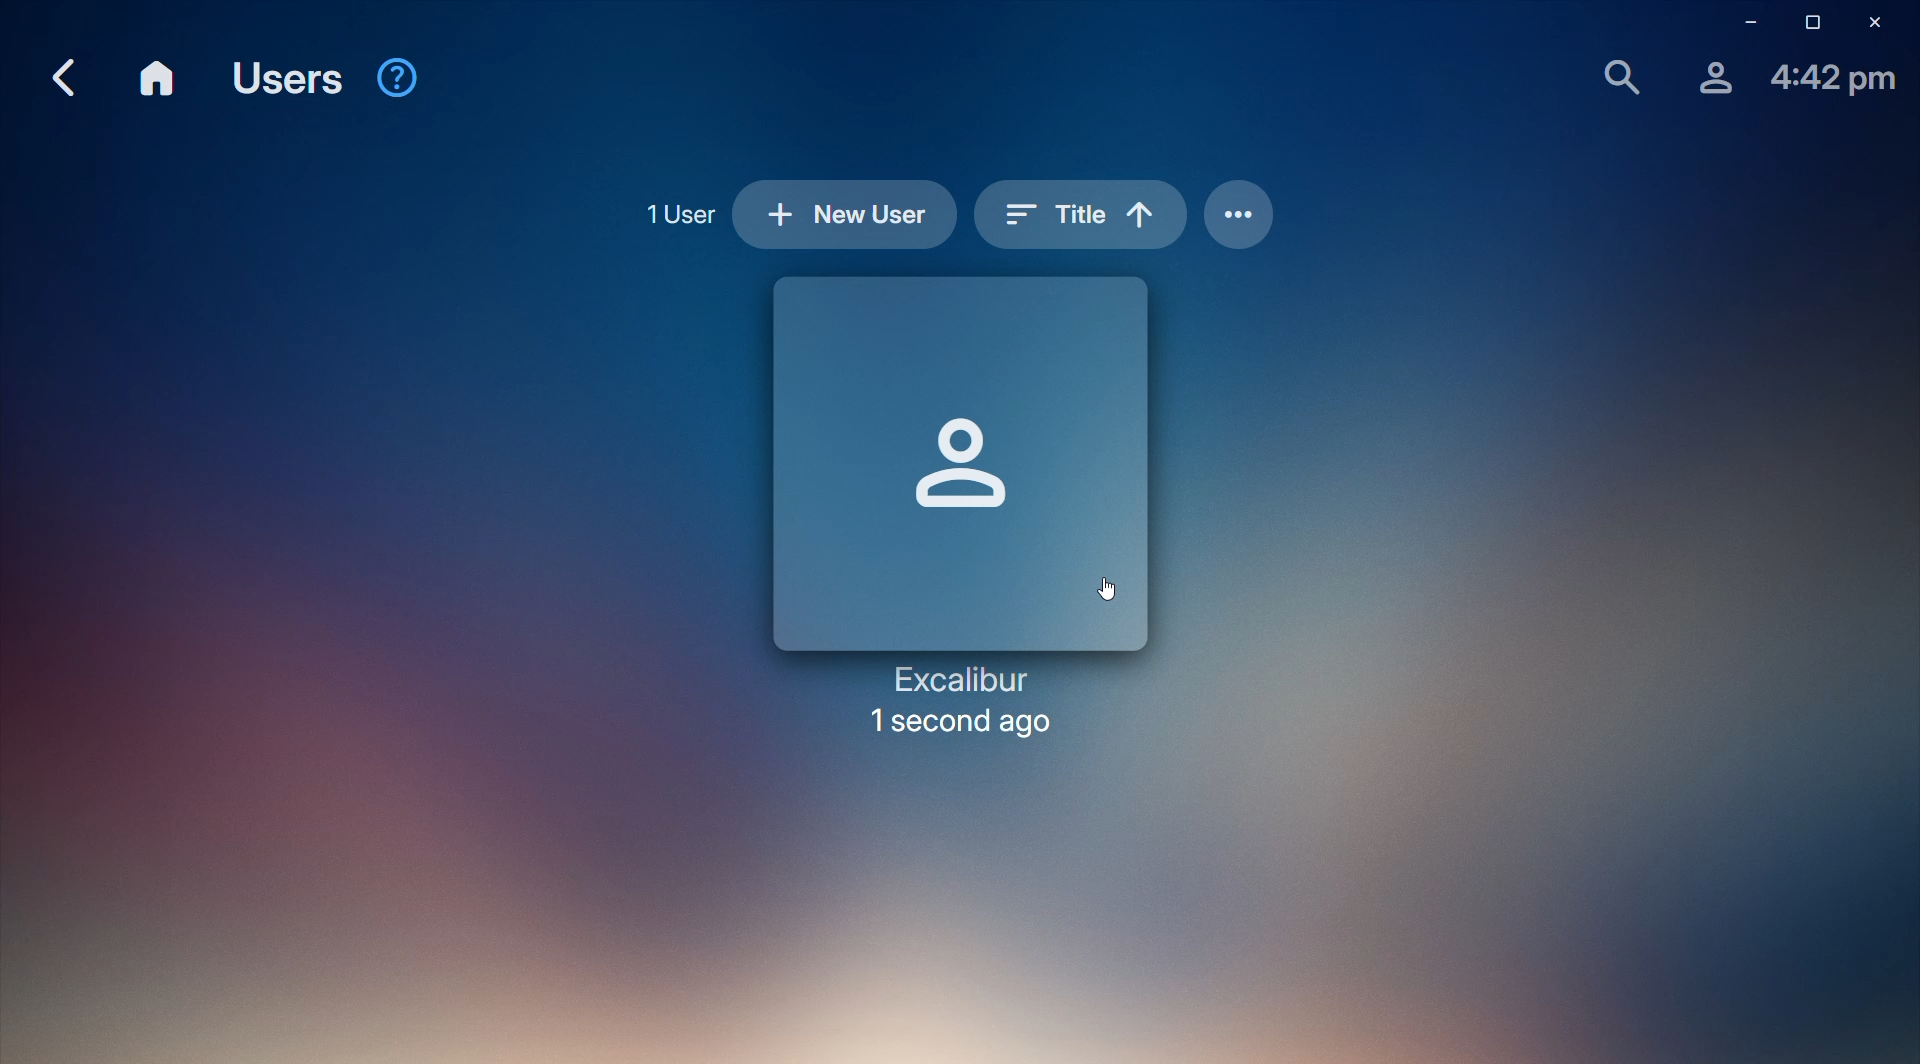  I want to click on Find, so click(1617, 75).